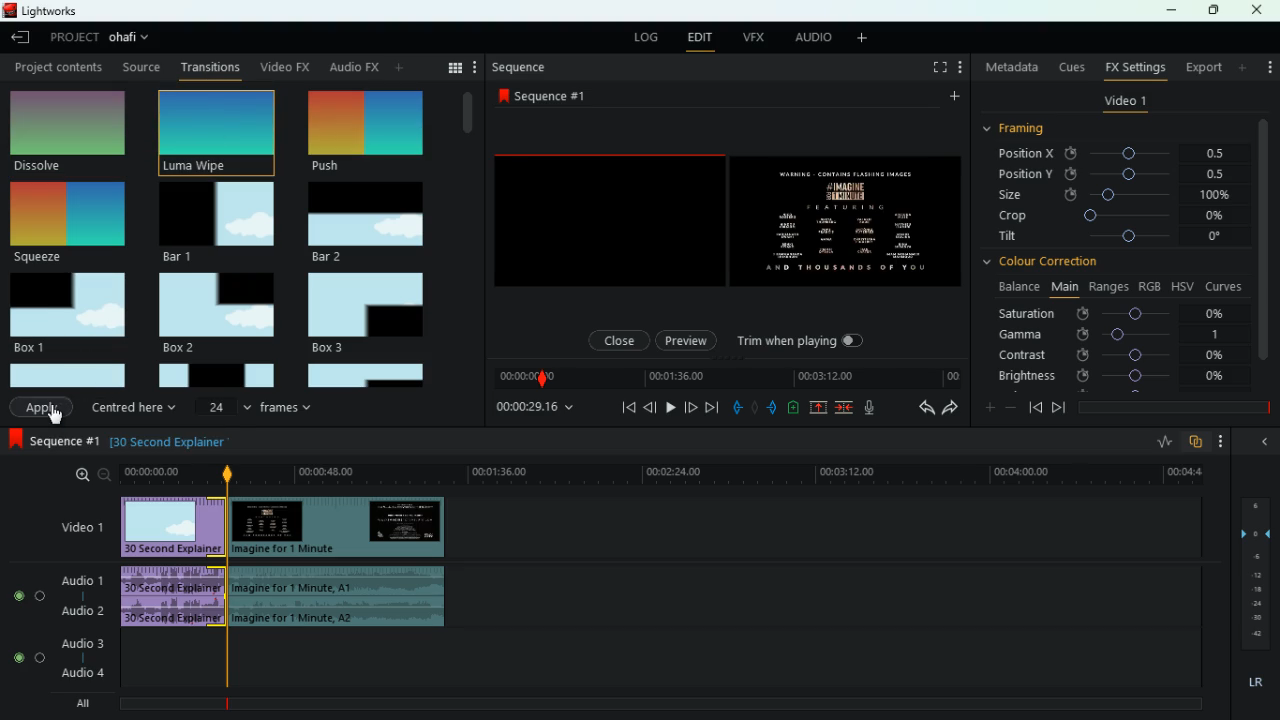 The width and height of the screenshot is (1280, 720). Describe the element at coordinates (667, 407) in the screenshot. I see `play` at that location.